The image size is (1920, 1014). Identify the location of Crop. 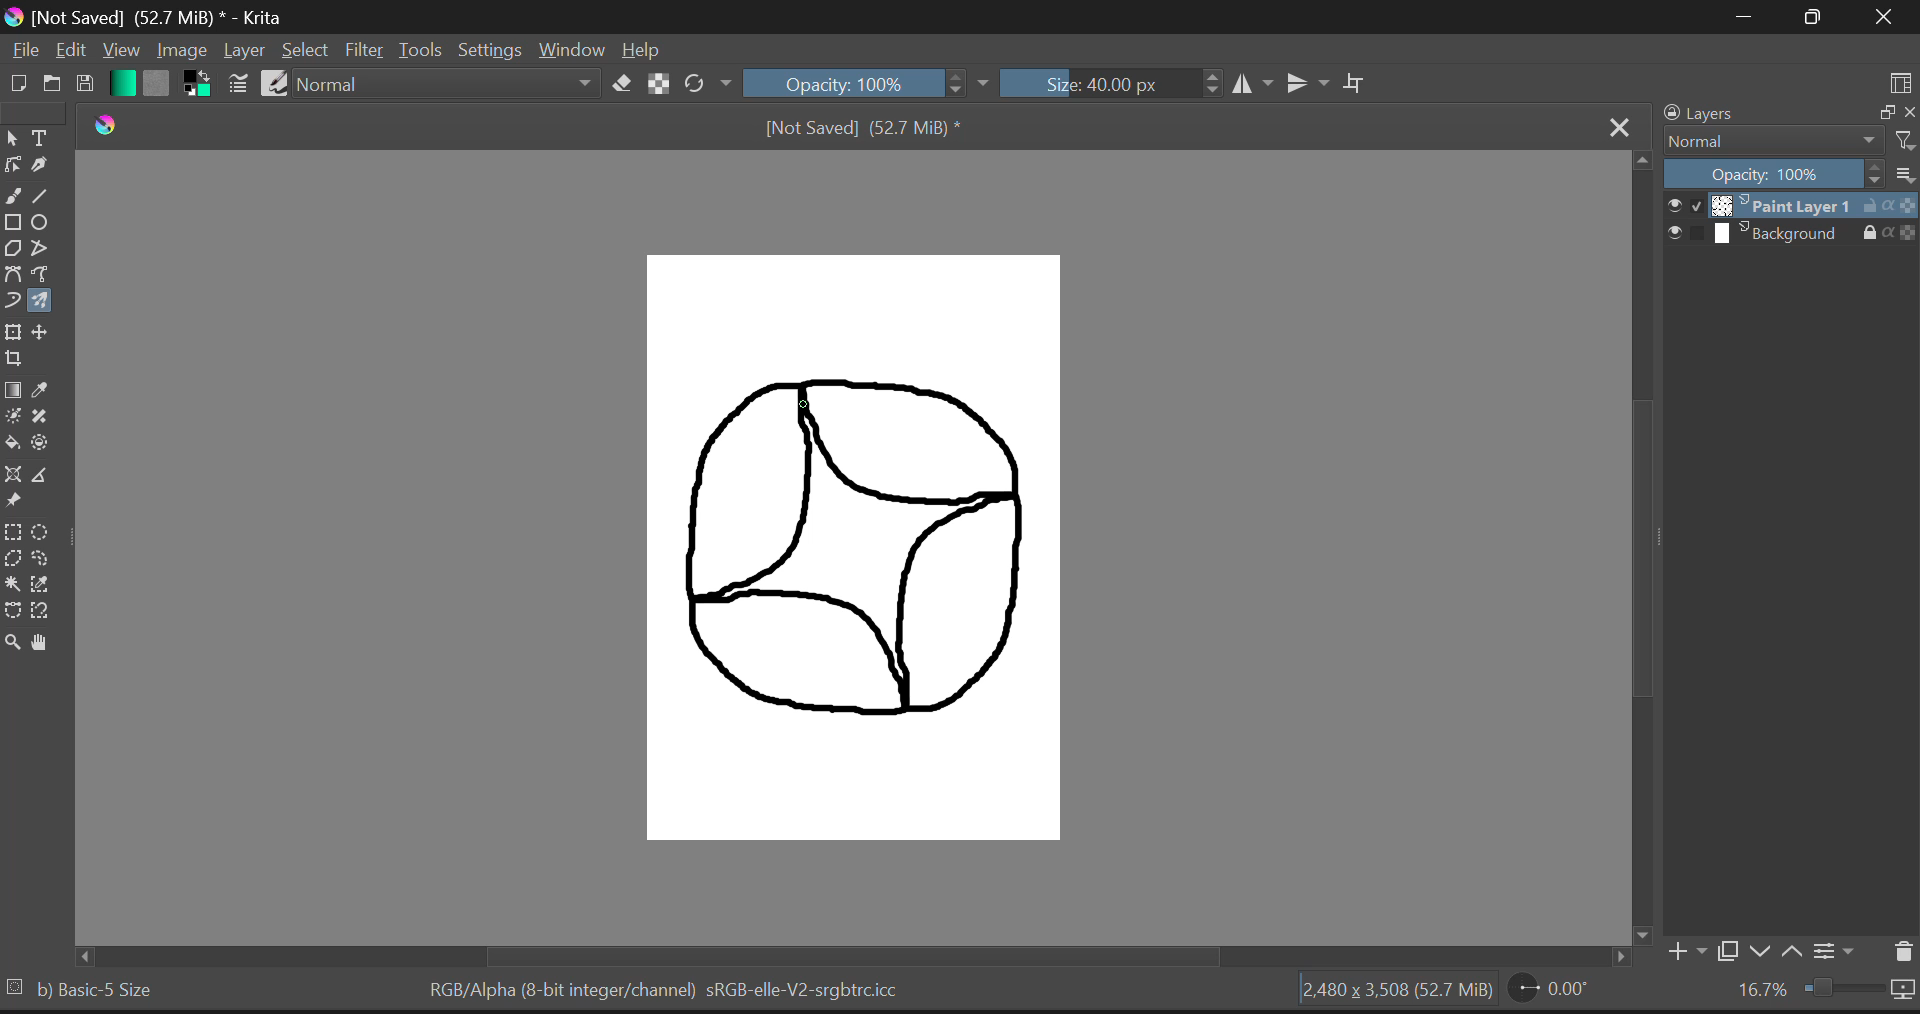
(1357, 83).